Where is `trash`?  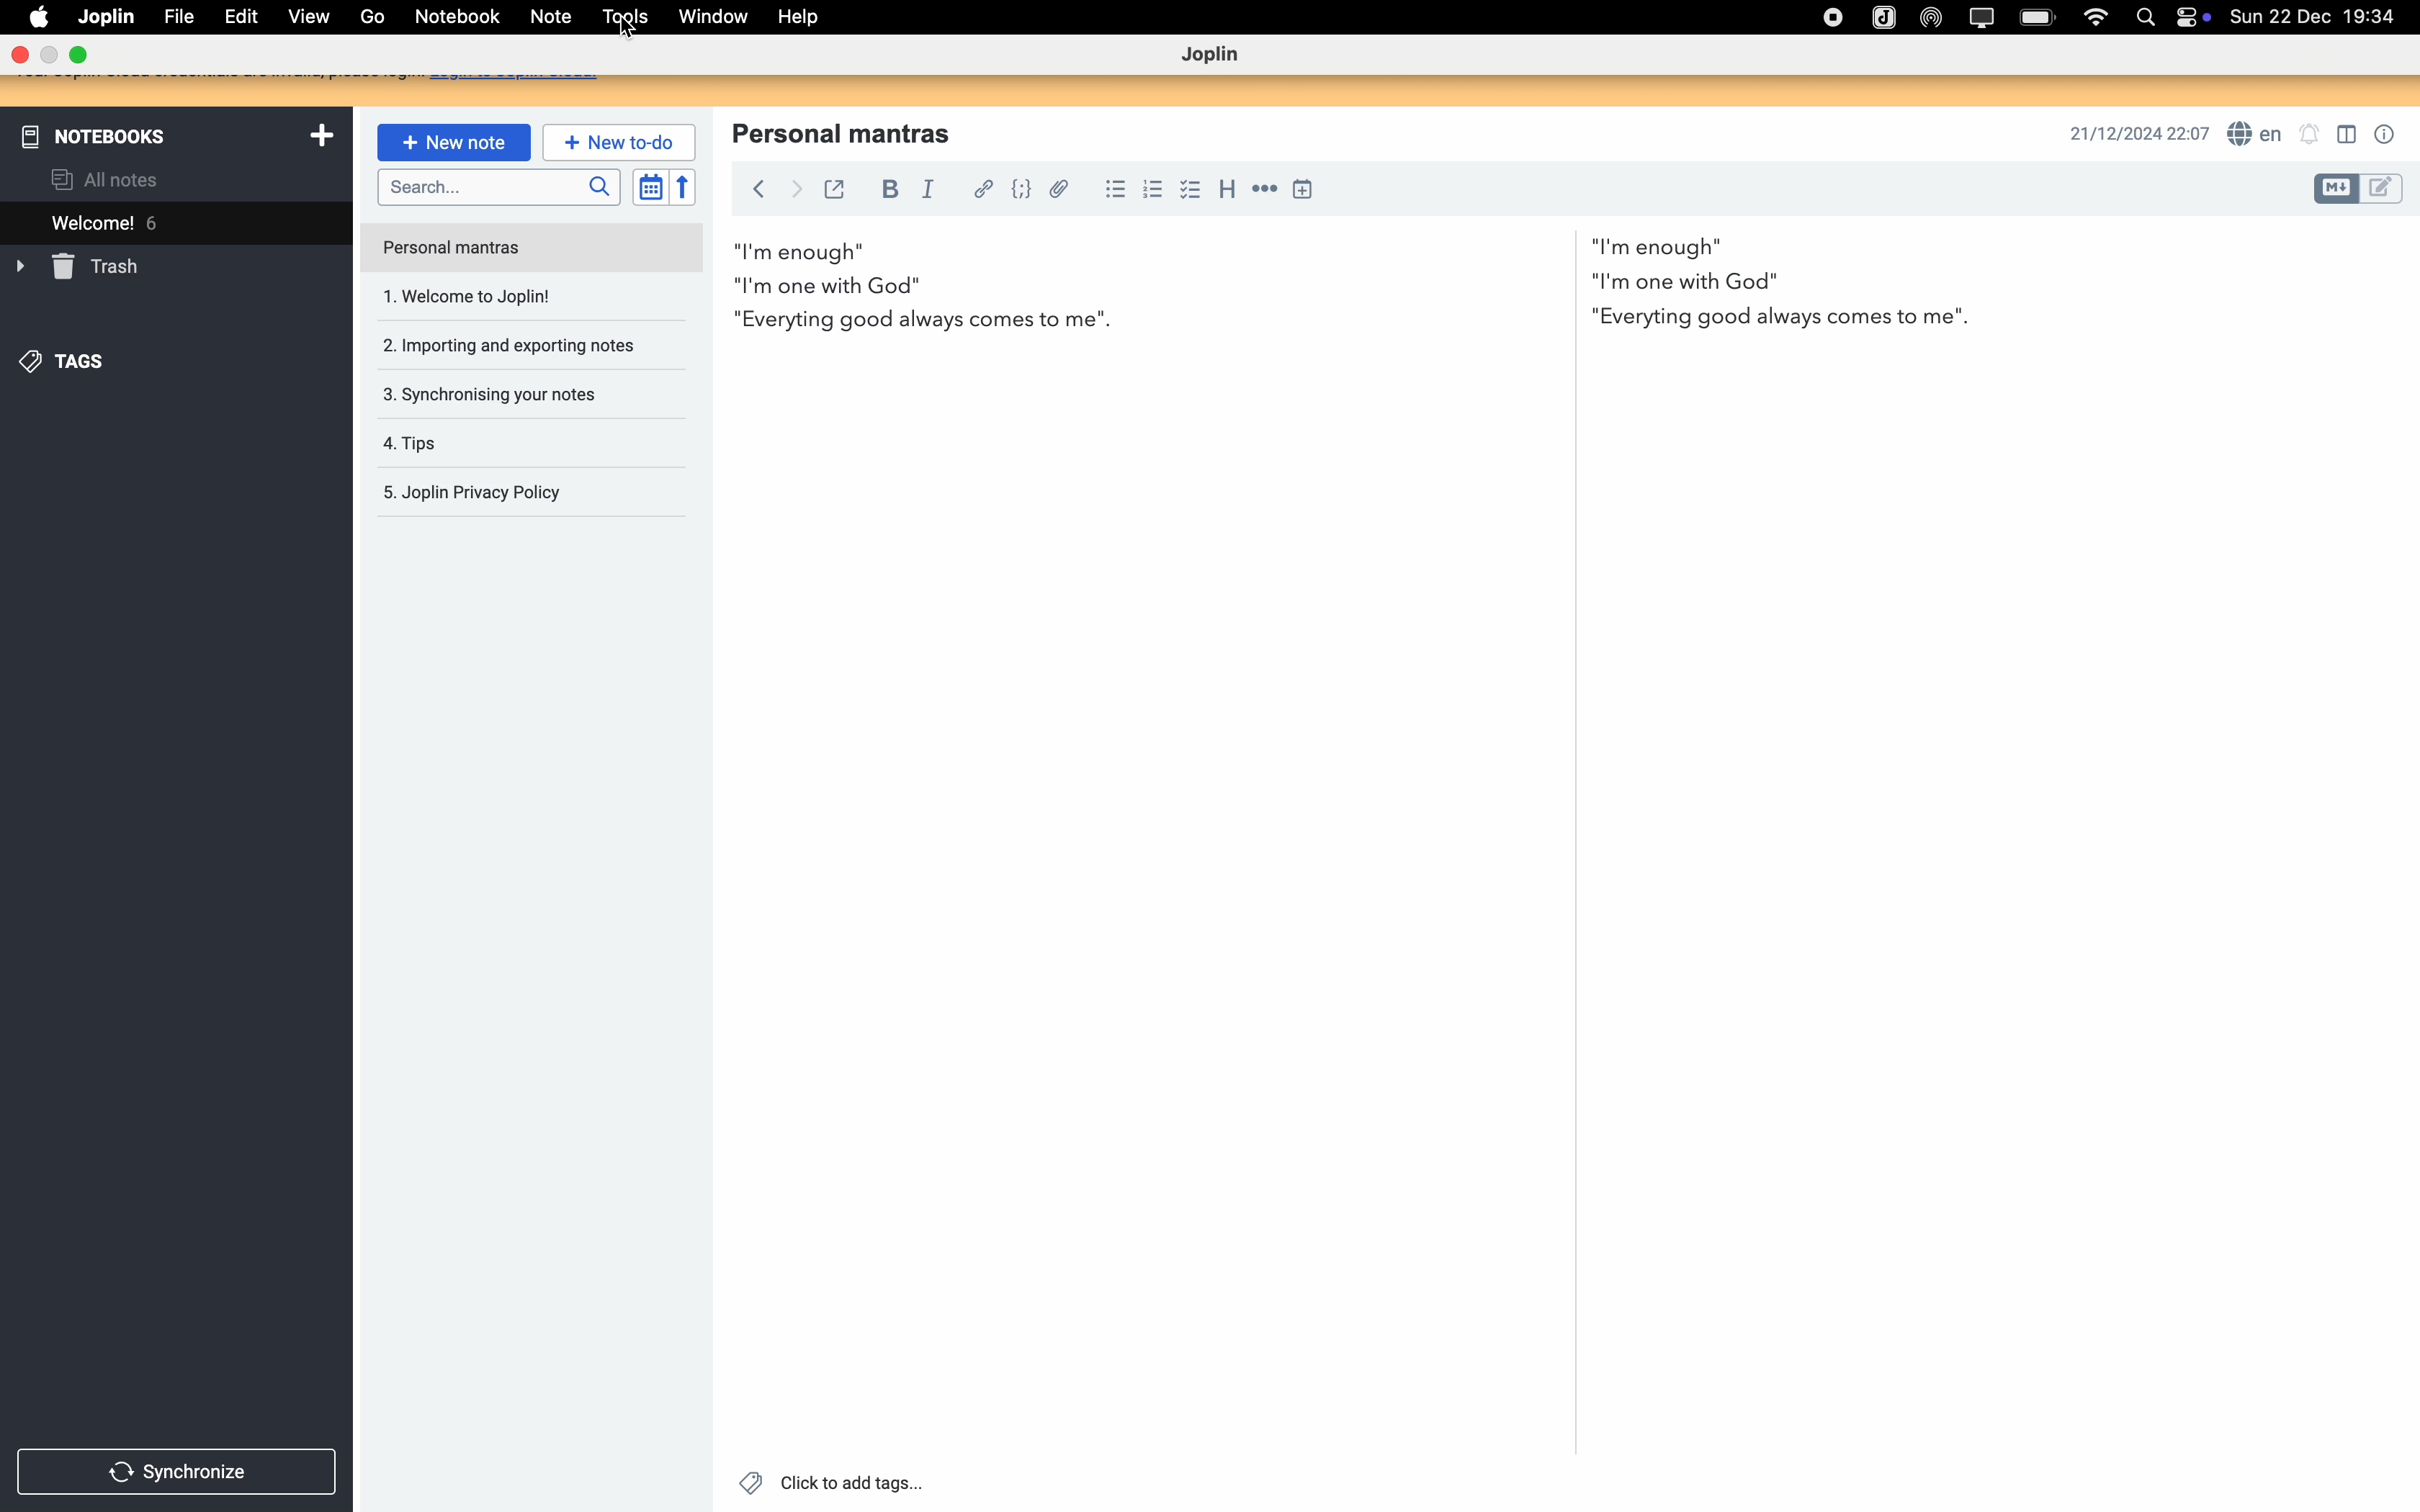
trash is located at coordinates (97, 269).